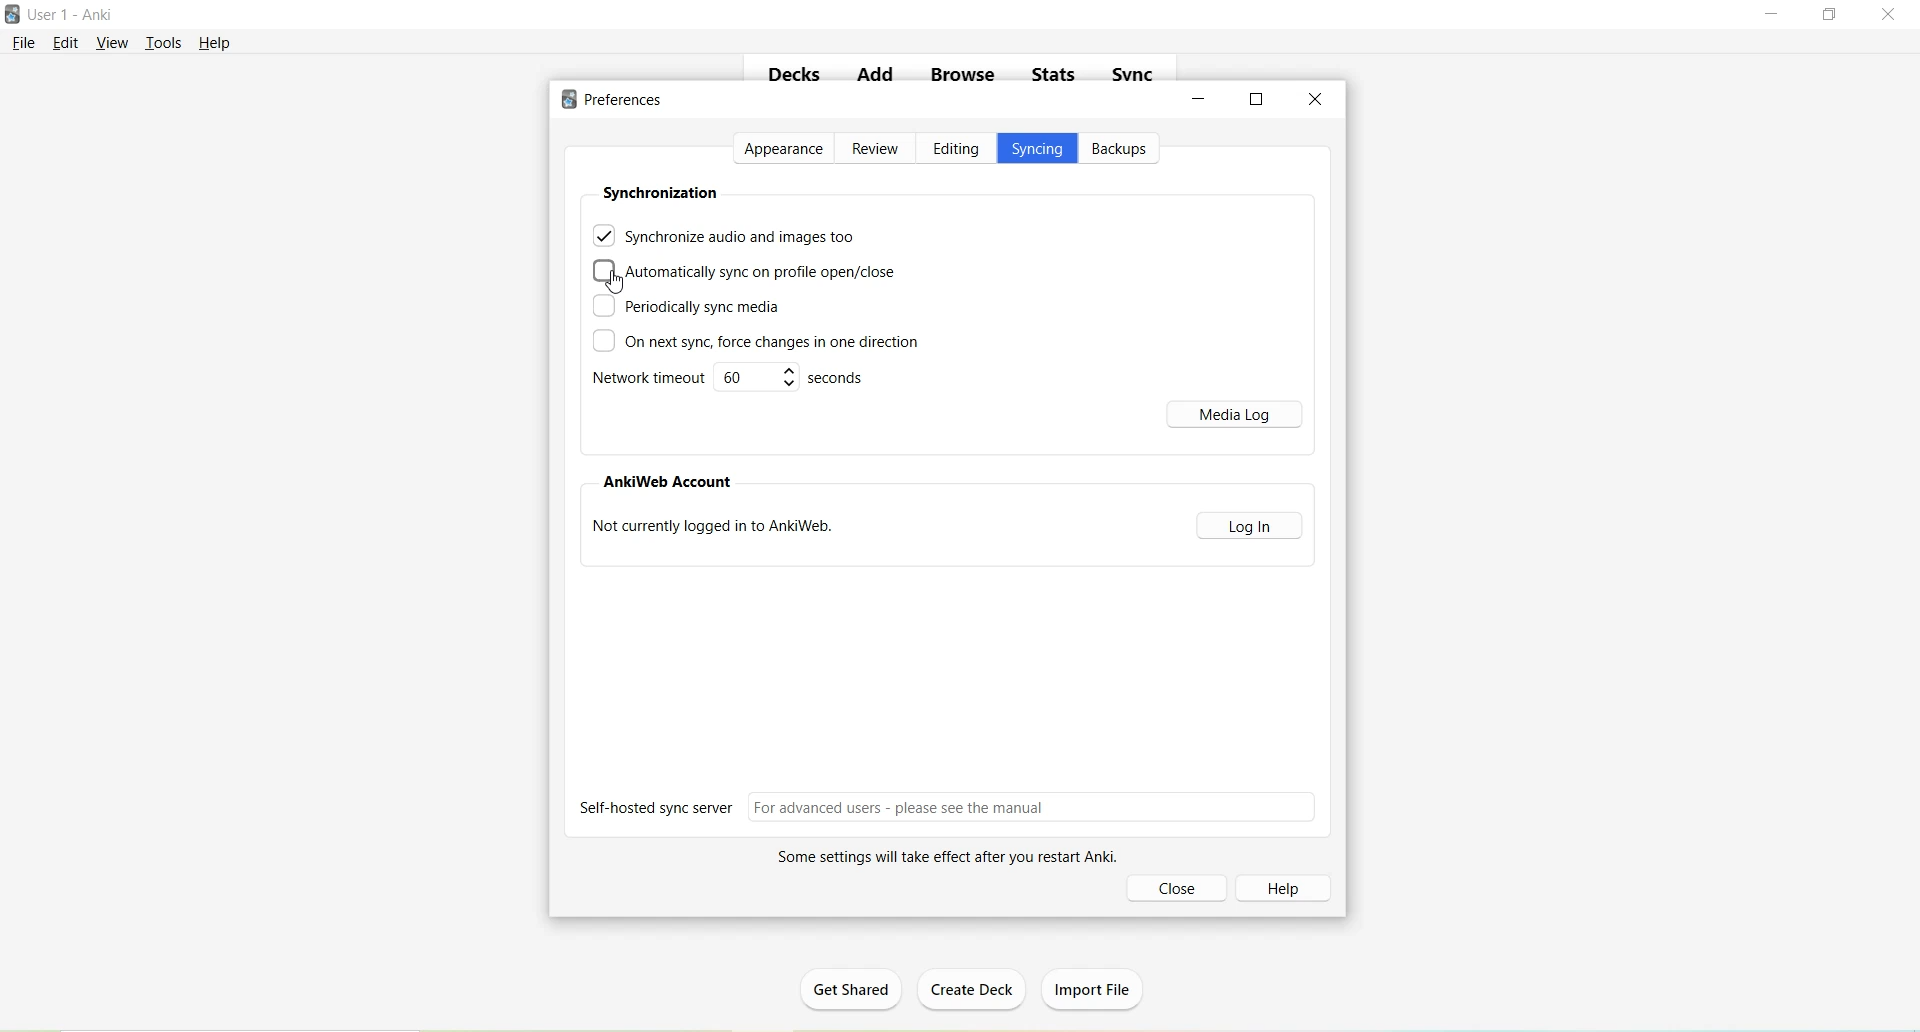 This screenshot has width=1920, height=1032. What do you see at coordinates (614, 282) in the screenshot?
I see `cursor` at bounding box center [614, 282].